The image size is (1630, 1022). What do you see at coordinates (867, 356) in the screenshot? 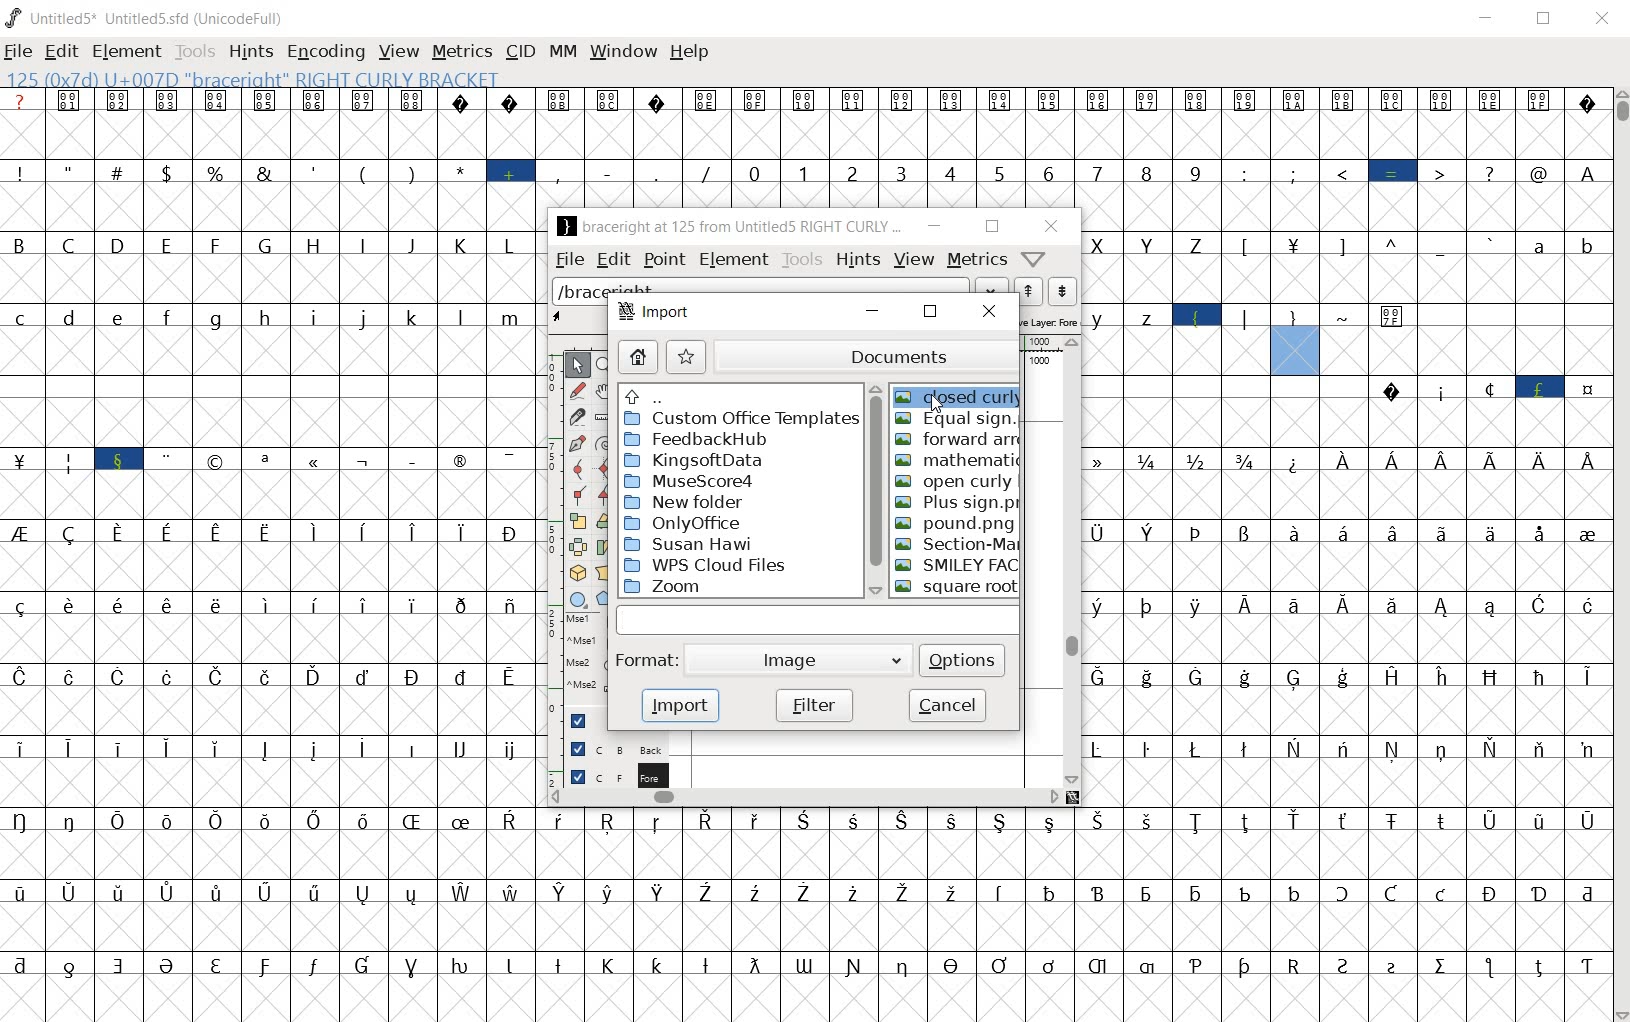
I see `documents` at bounding box center [867, 356].